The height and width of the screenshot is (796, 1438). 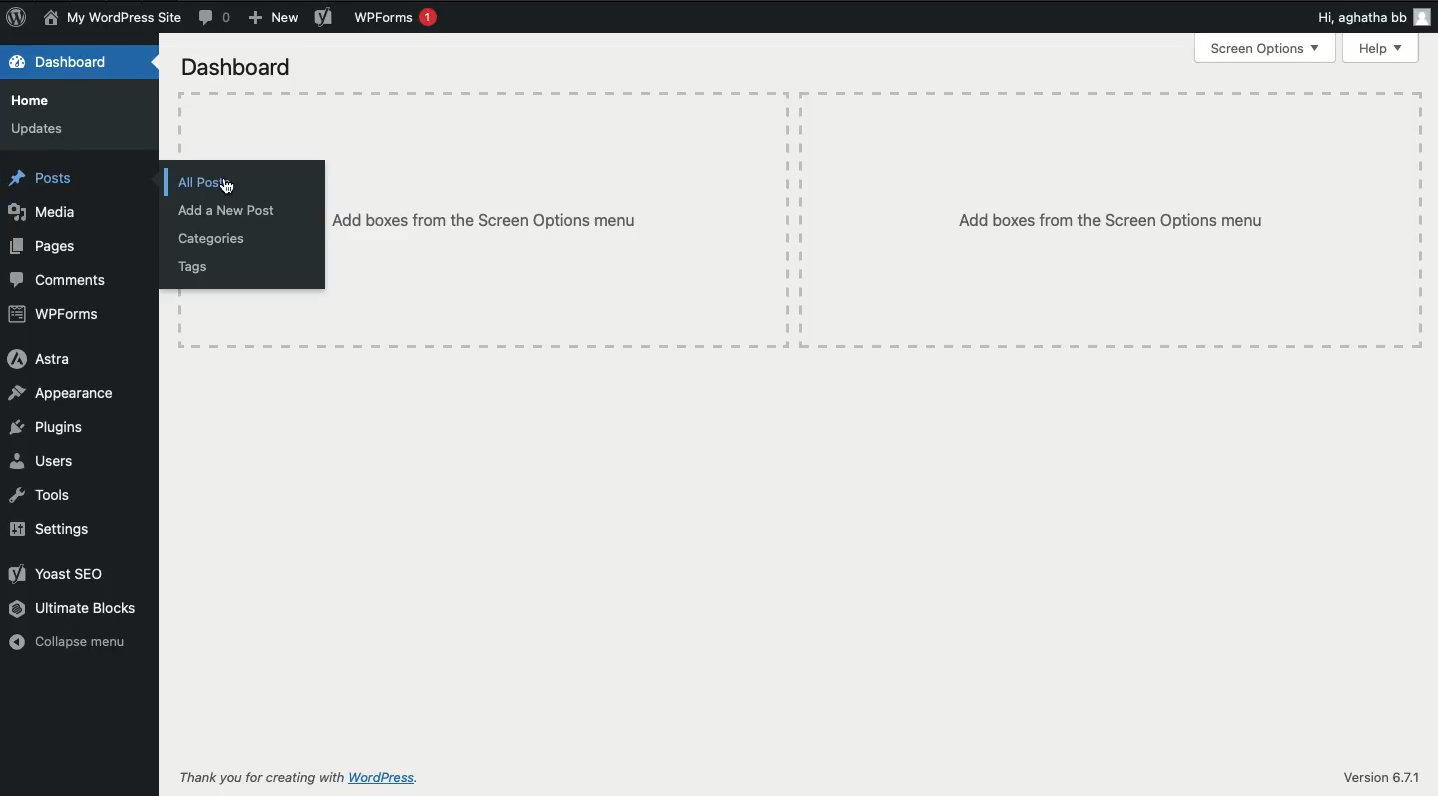 I want to click on Version 6.7.1, so click(x=1379, y=777).